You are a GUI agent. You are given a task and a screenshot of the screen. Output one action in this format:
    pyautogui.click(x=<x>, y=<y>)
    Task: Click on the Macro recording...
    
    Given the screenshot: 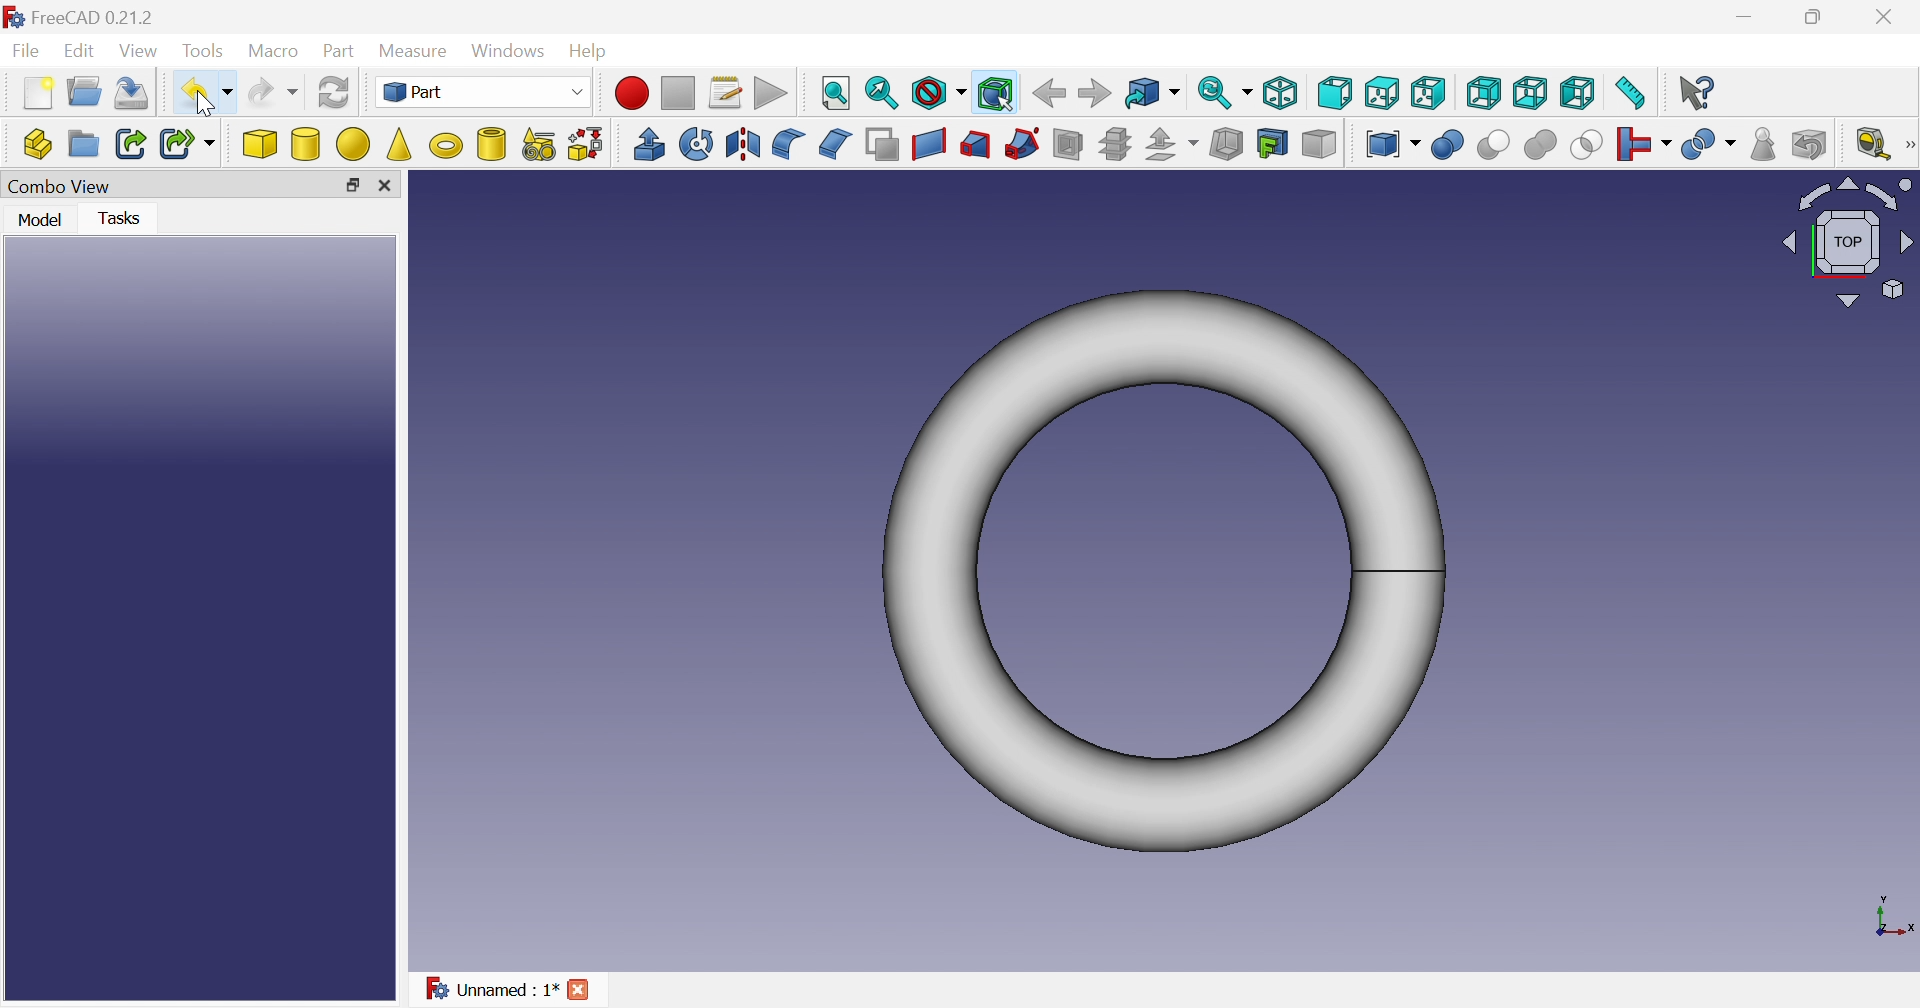 What is the action you would take?
    pyautogui.click(x=631, y=93)
    